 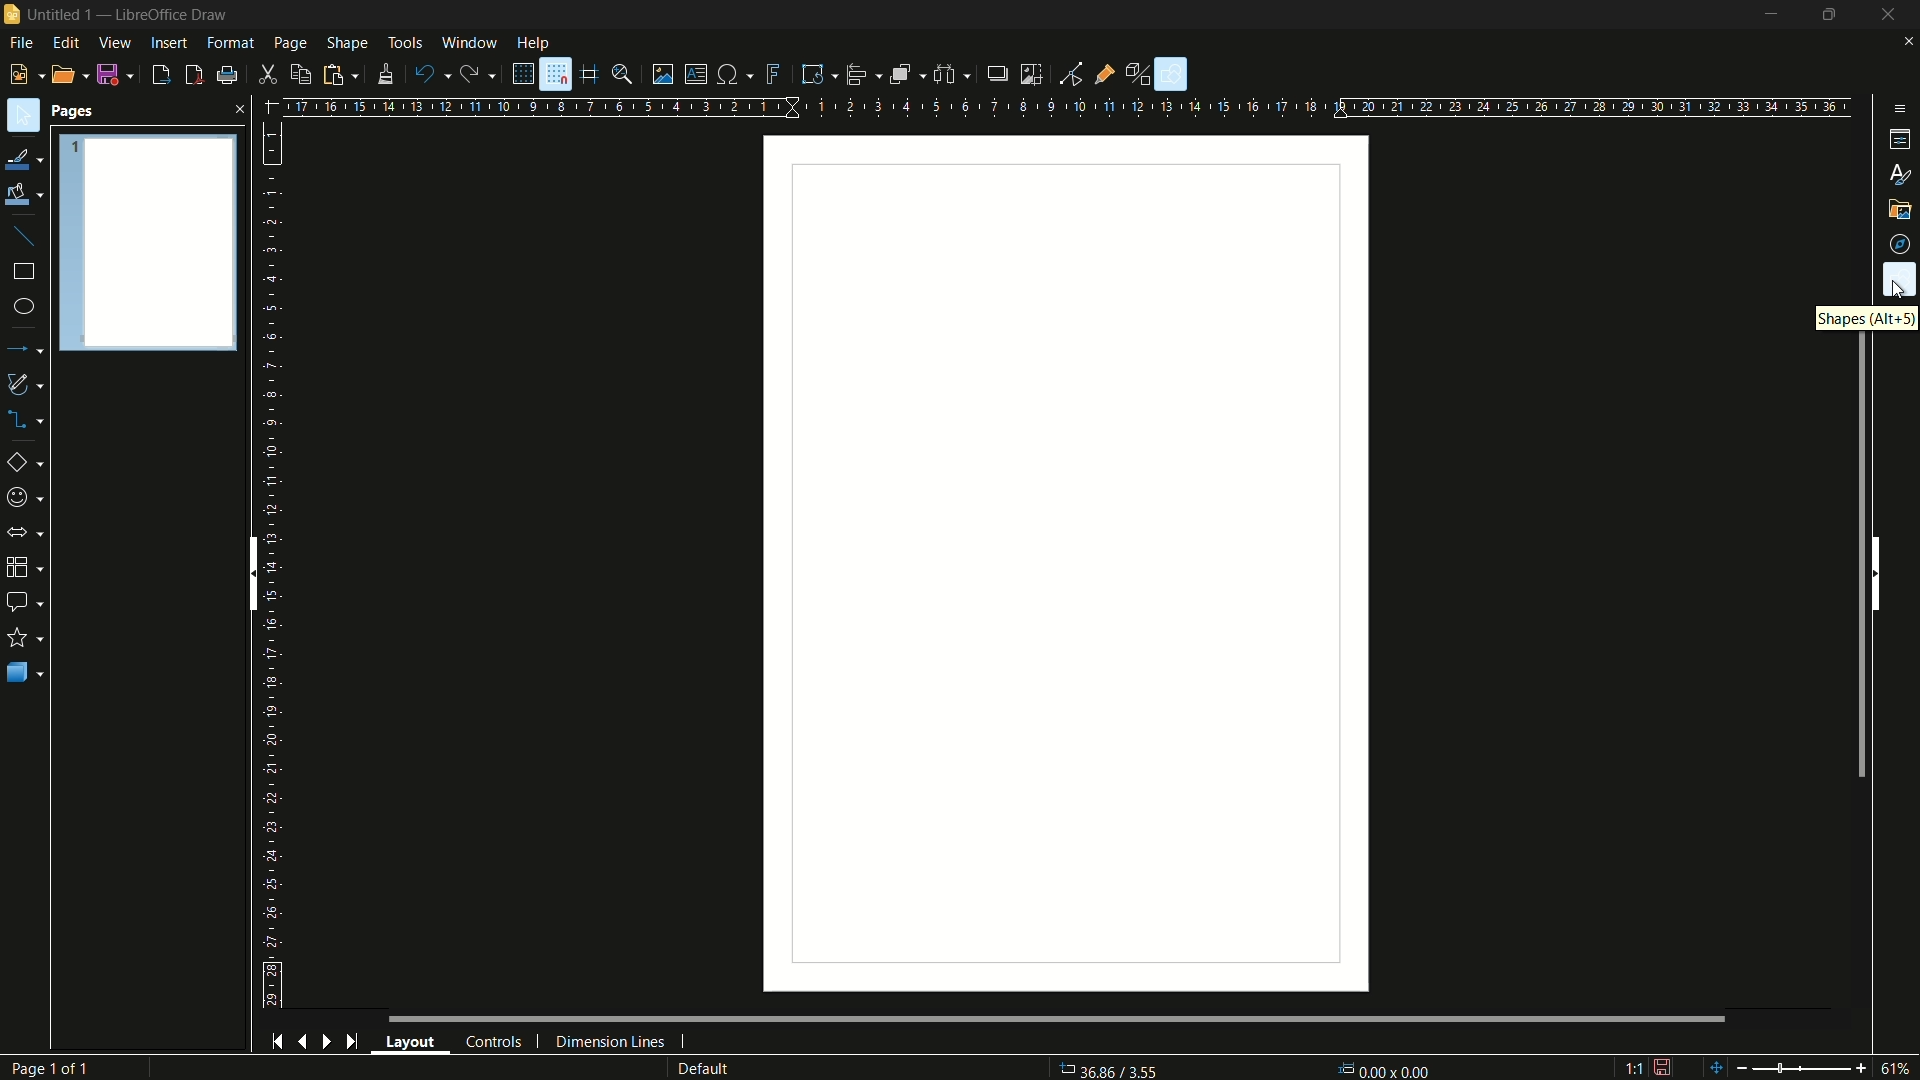 What do you see at coordinates (1633, 1071) in the screenshot?
I see `scaling factor` at bounding box center [1633, 1071].